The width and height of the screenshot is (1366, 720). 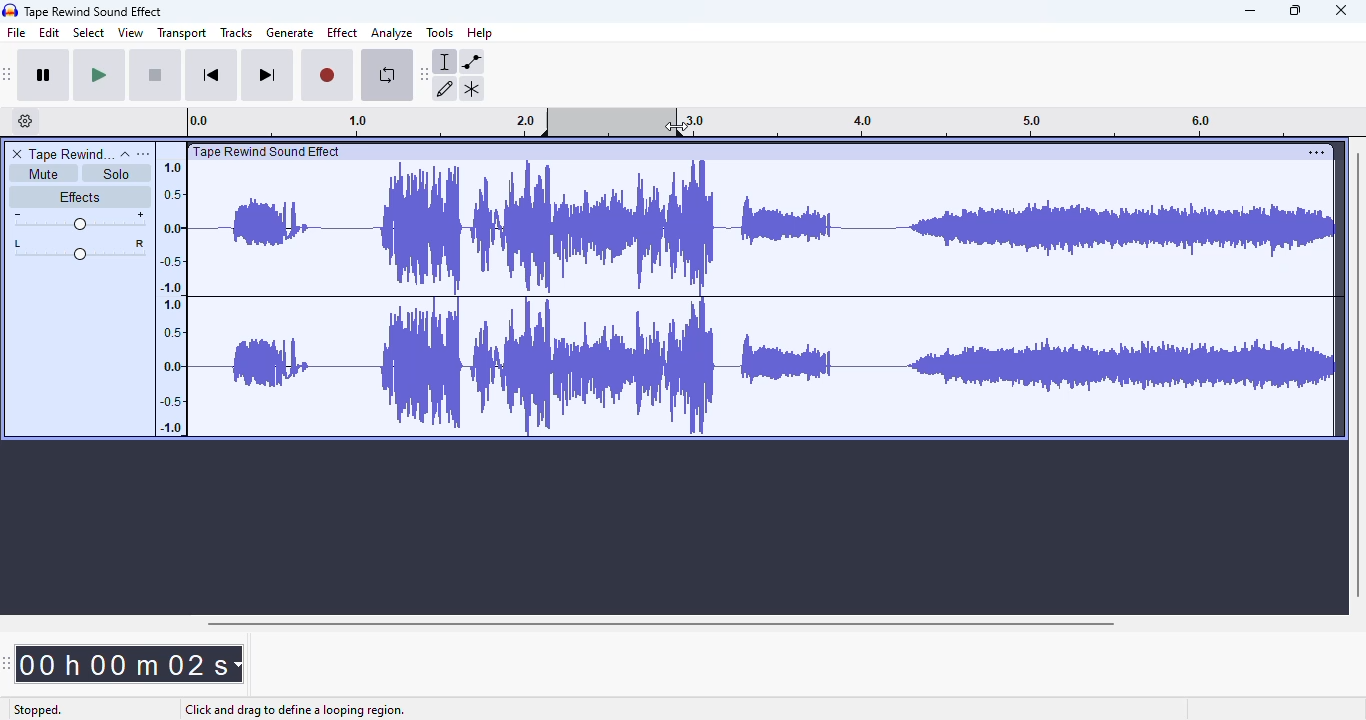 I want to click on open menu, so click(x=144, y=154).